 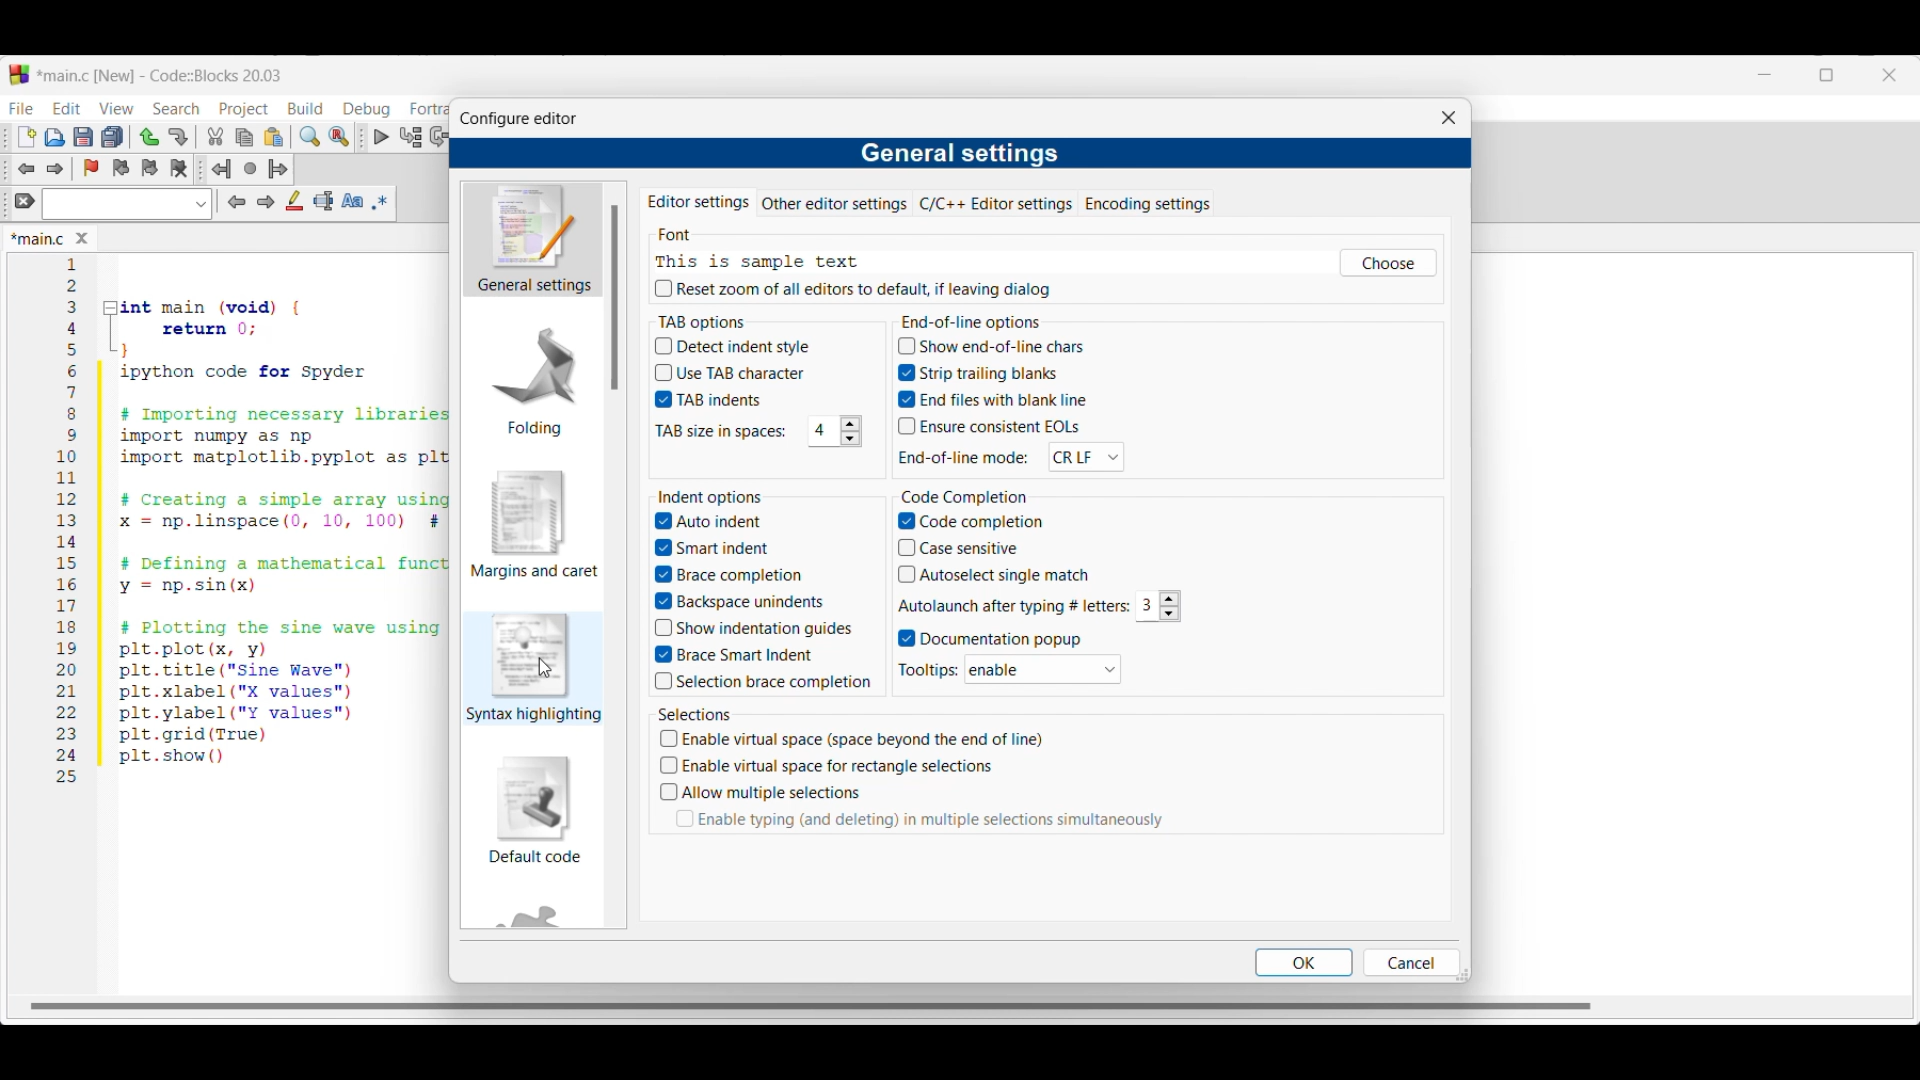 I want to click on Folding, so click(x=534, y=380).